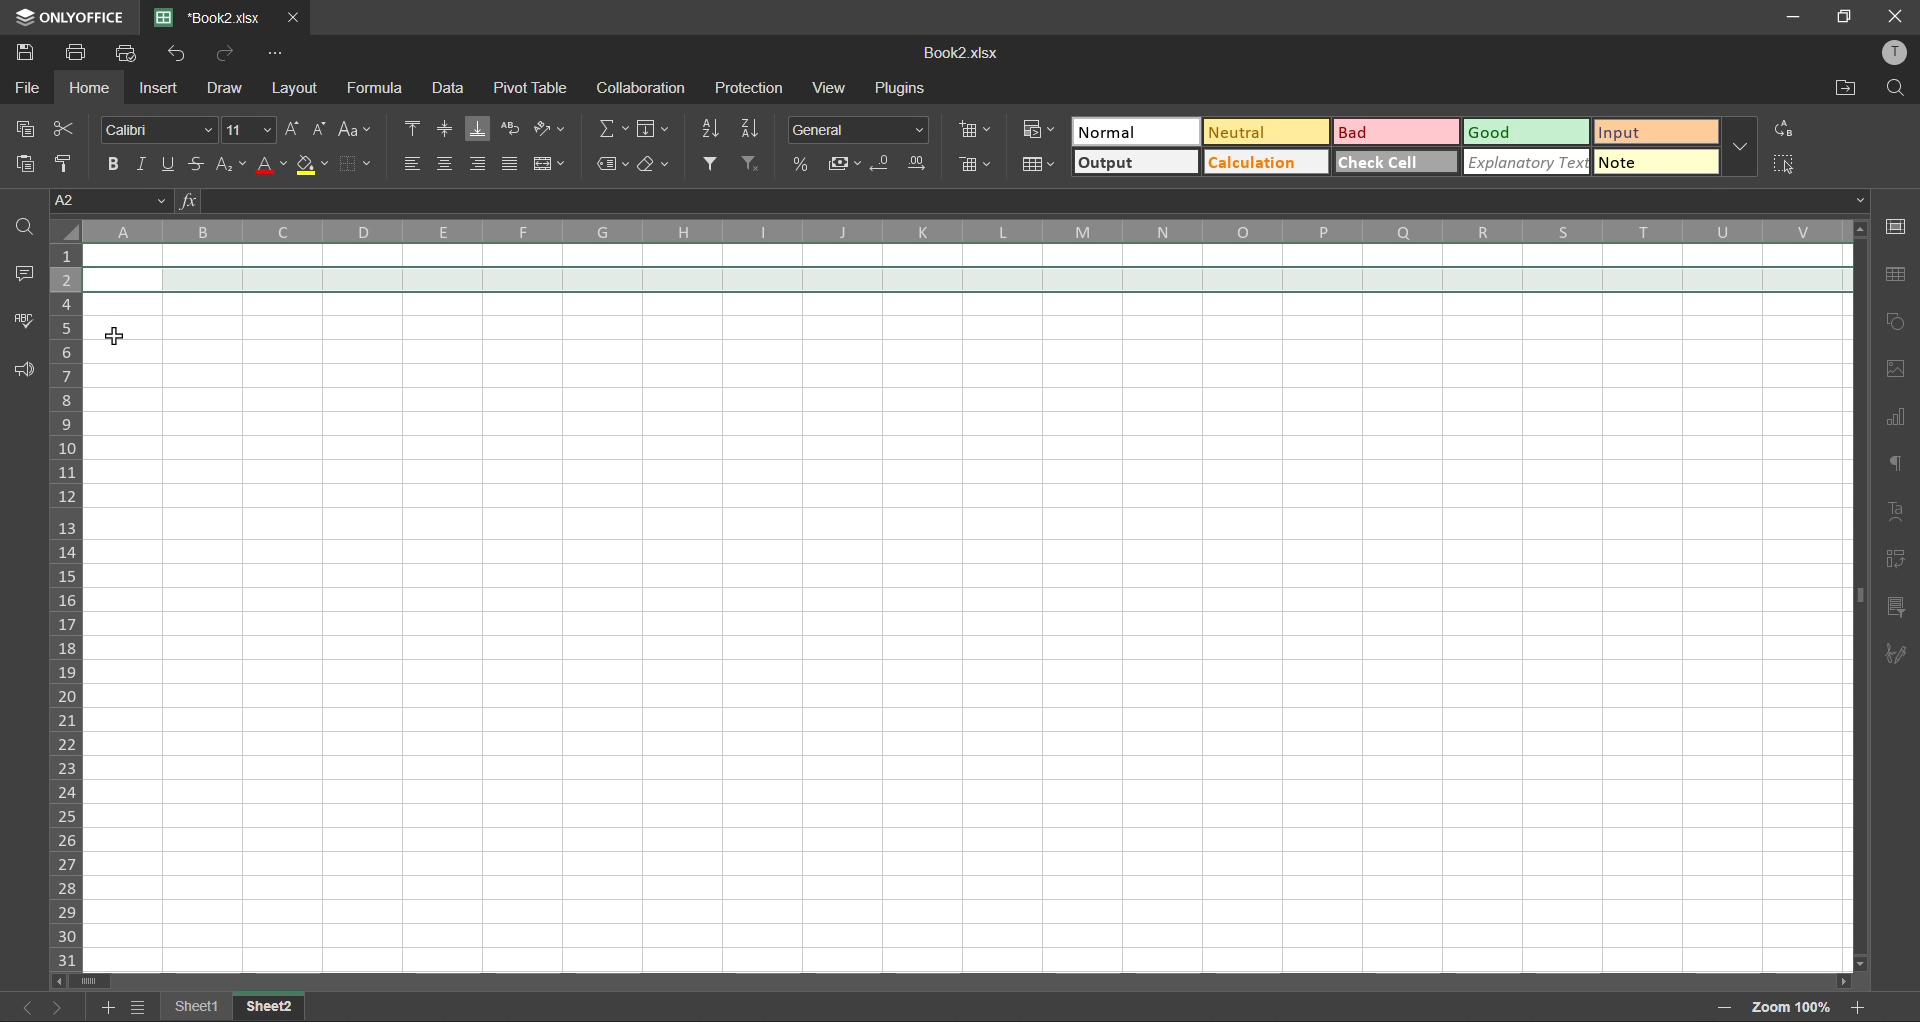 The width and height of the screenshot is (1920, 1022). Describe the element at coordinates (70, 610) in the screenshot. I see `row numbers` at that location.